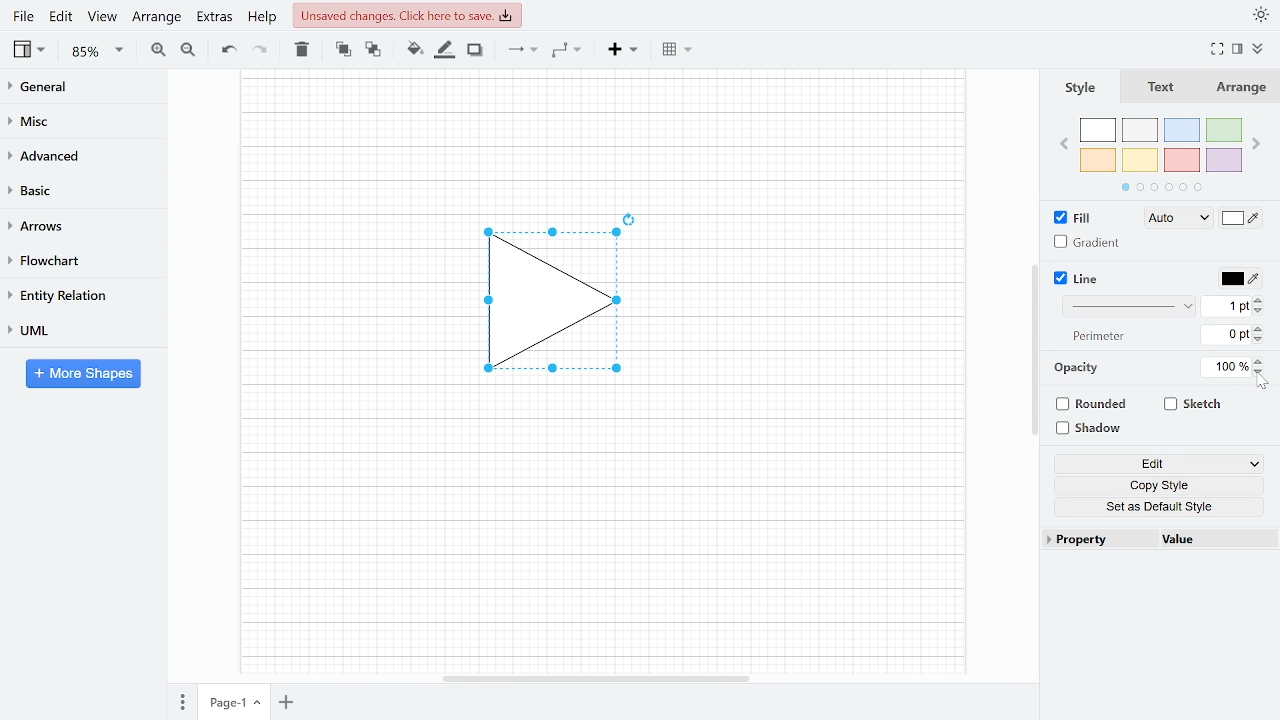  Describe the element at coordinates (181, 704) in the screenshot. I see `Pages` at that location.